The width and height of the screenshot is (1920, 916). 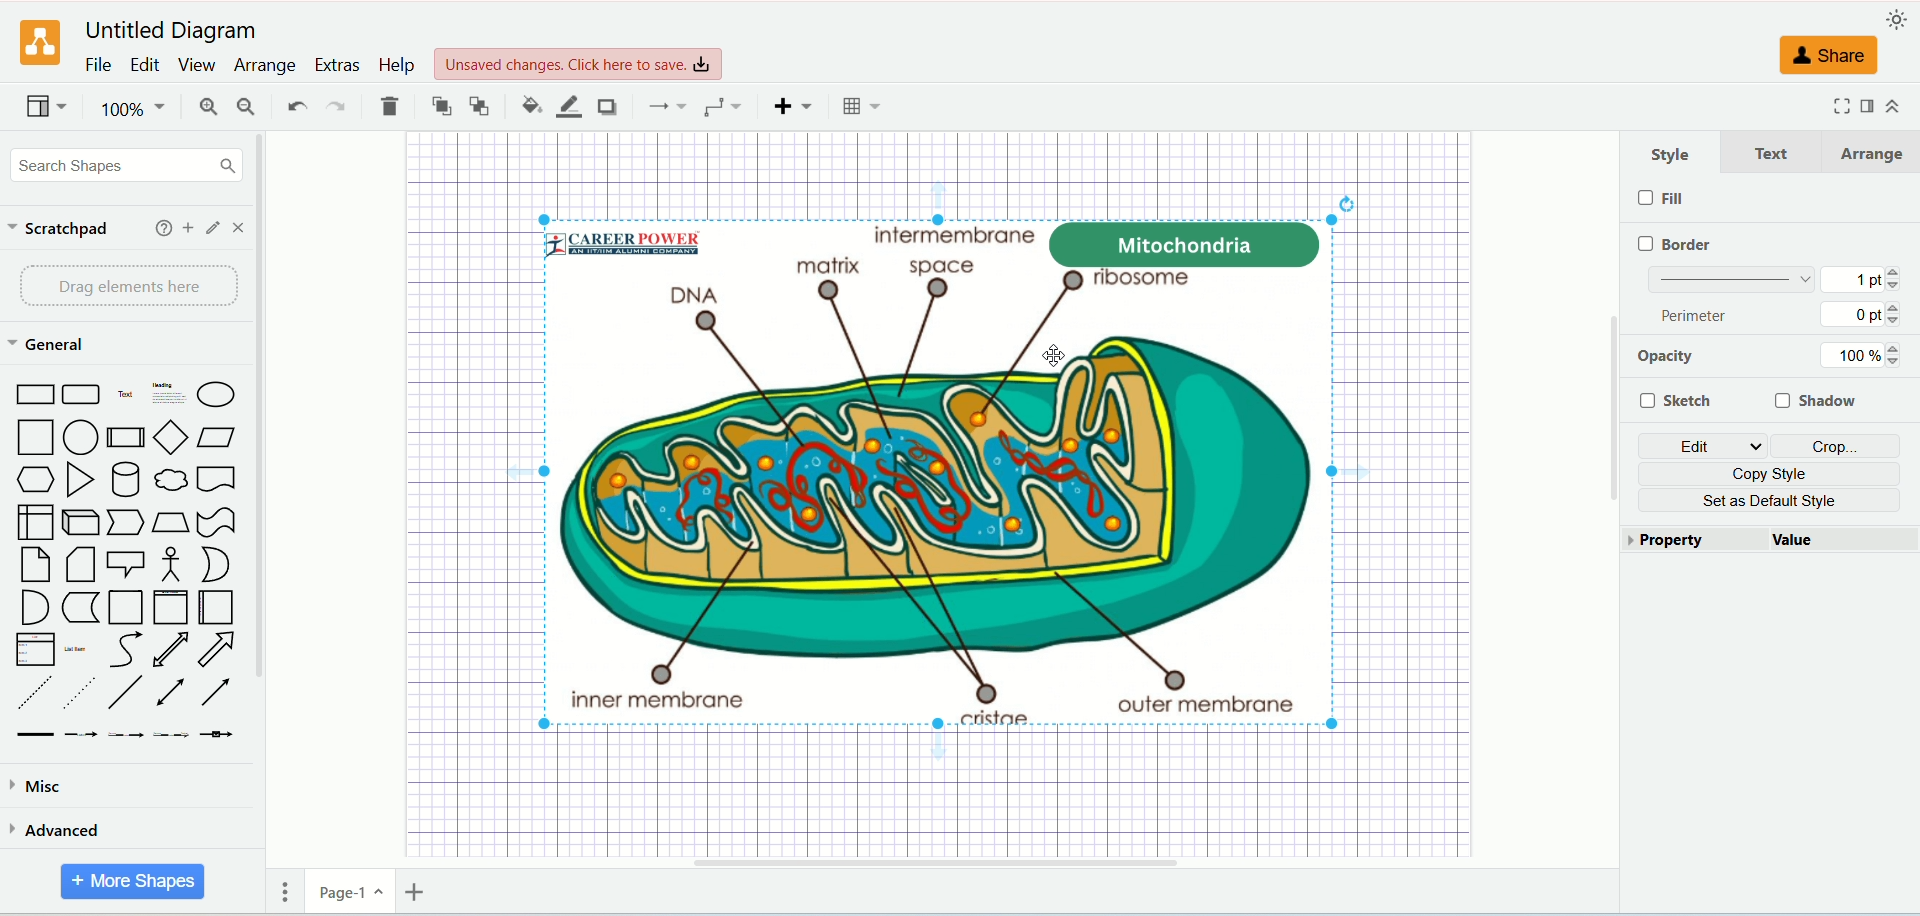 I want to click on add, so click(x=188, y=226).